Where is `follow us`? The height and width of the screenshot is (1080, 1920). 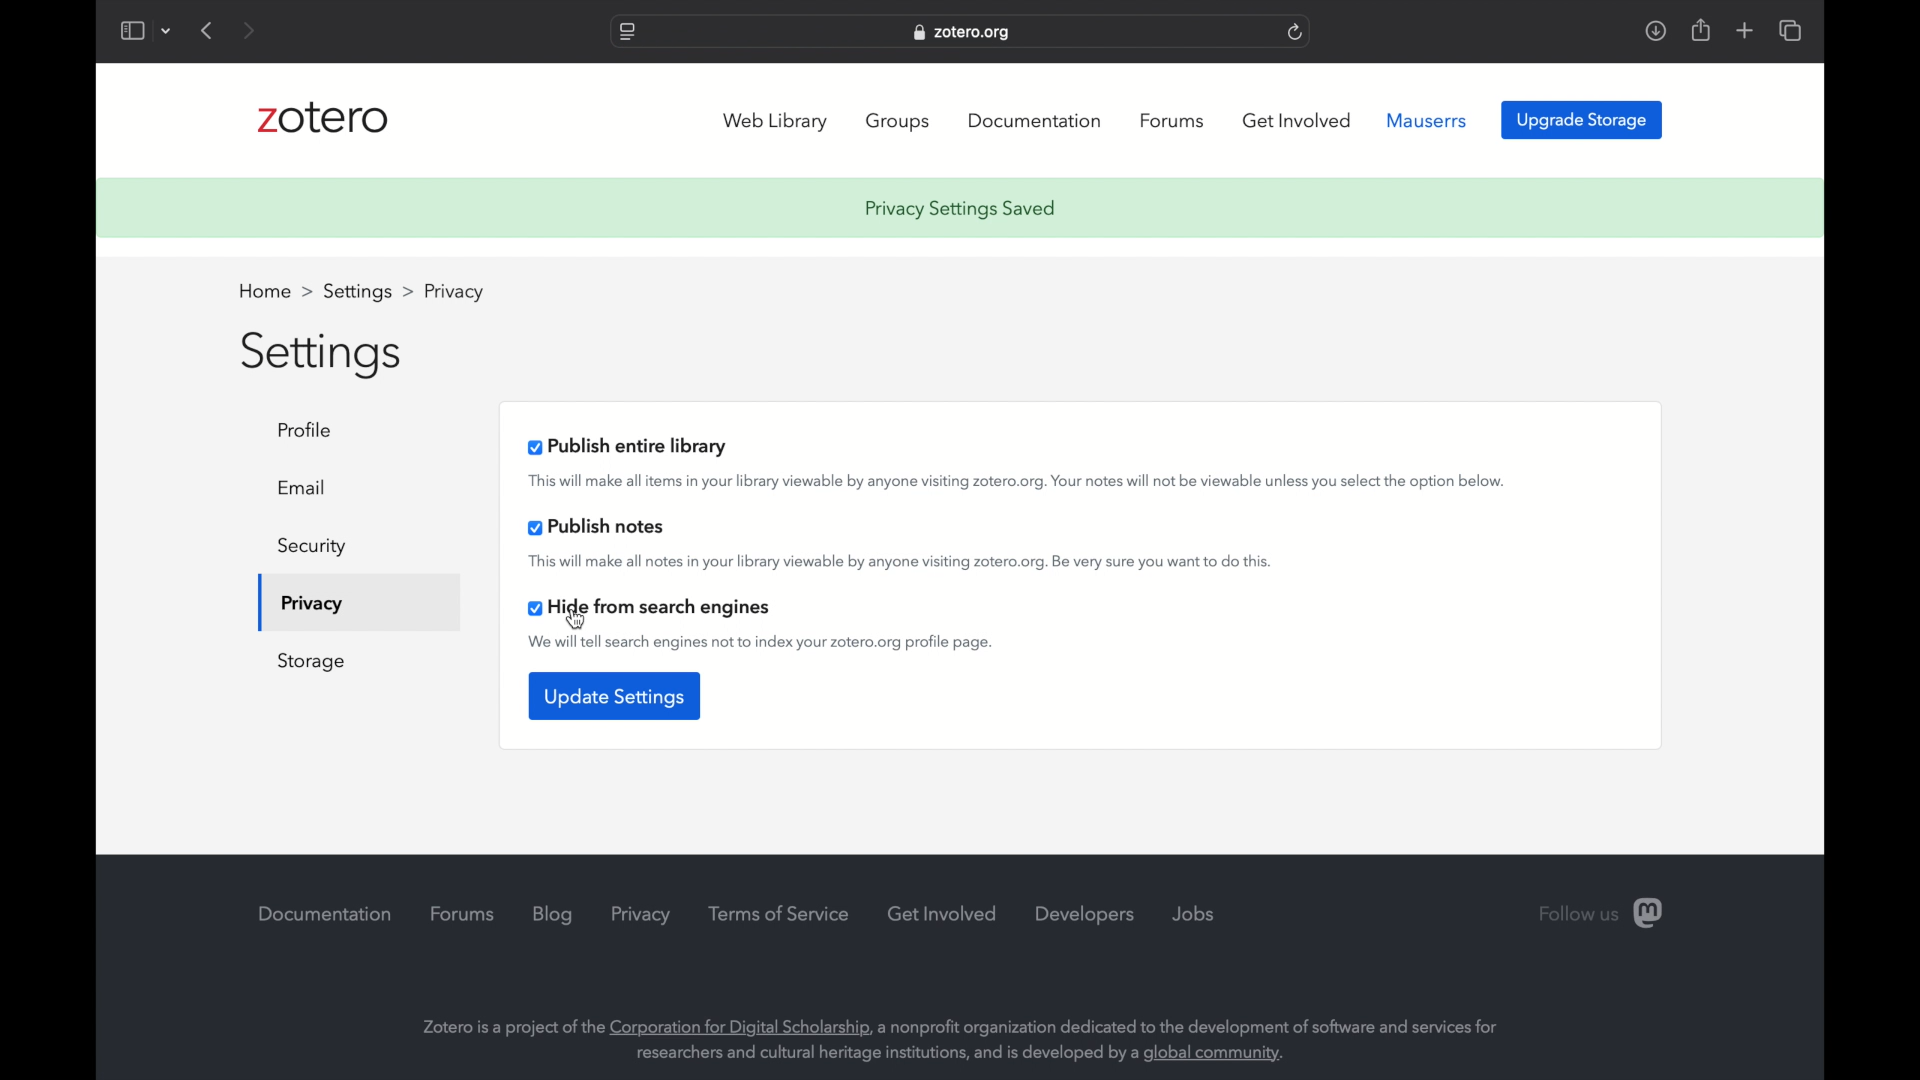
follow us is located at coordinates (1604, 913).